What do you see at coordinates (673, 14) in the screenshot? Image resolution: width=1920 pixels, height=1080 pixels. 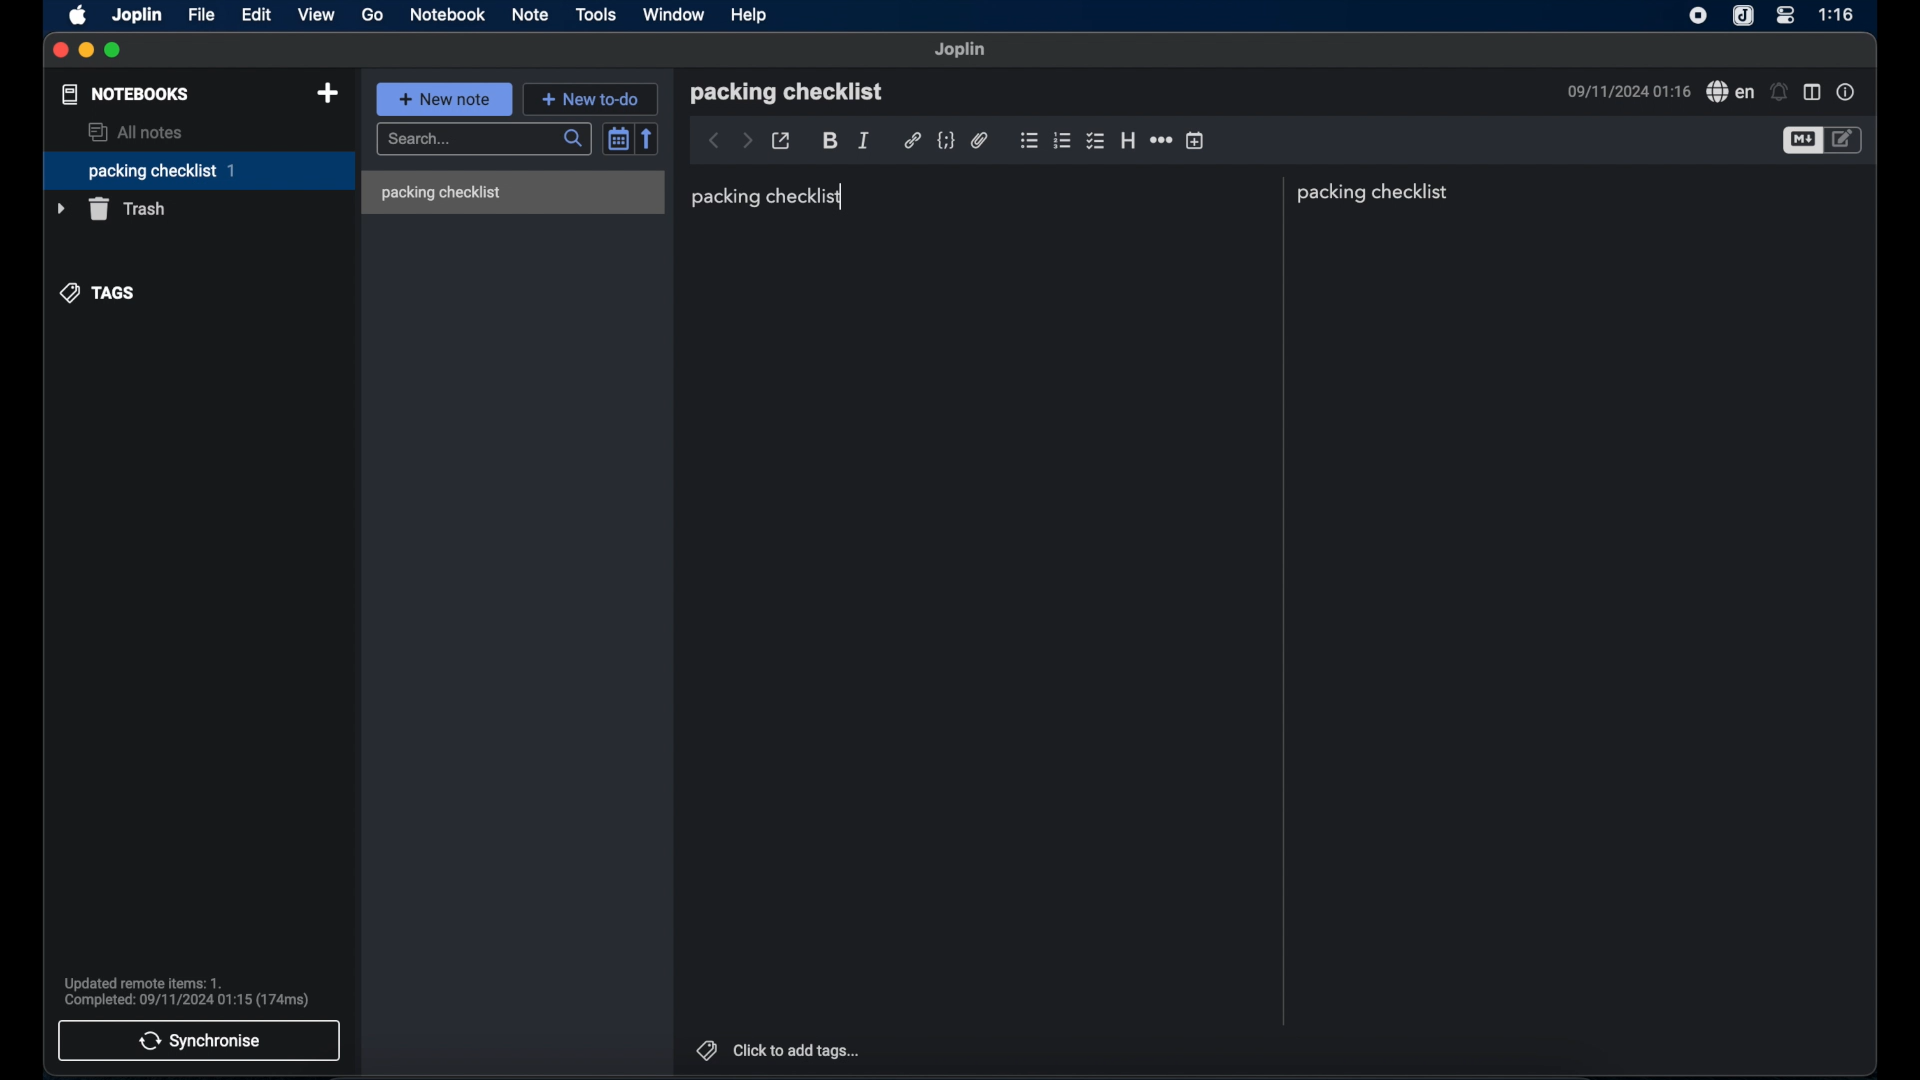 I see `window` at bounding box center [673, 14].